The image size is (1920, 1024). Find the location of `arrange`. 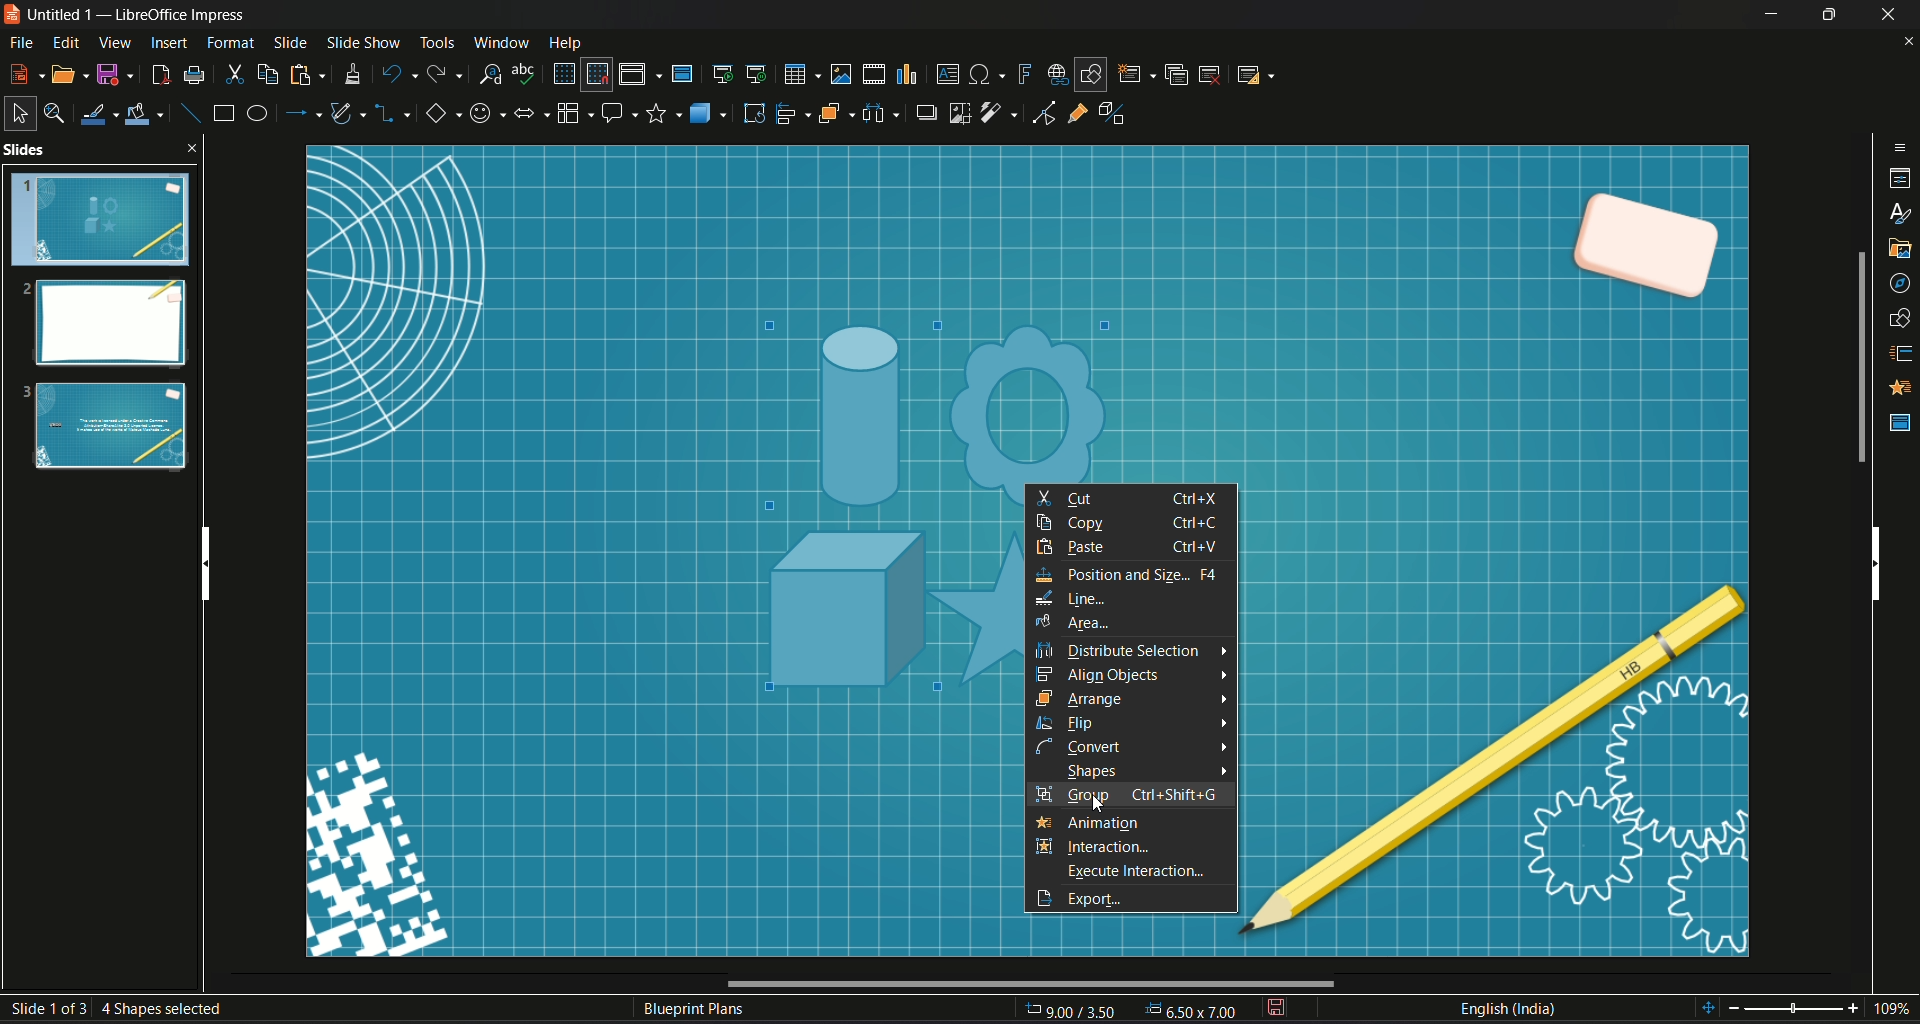

arrange is located at coordinates (836, 114).